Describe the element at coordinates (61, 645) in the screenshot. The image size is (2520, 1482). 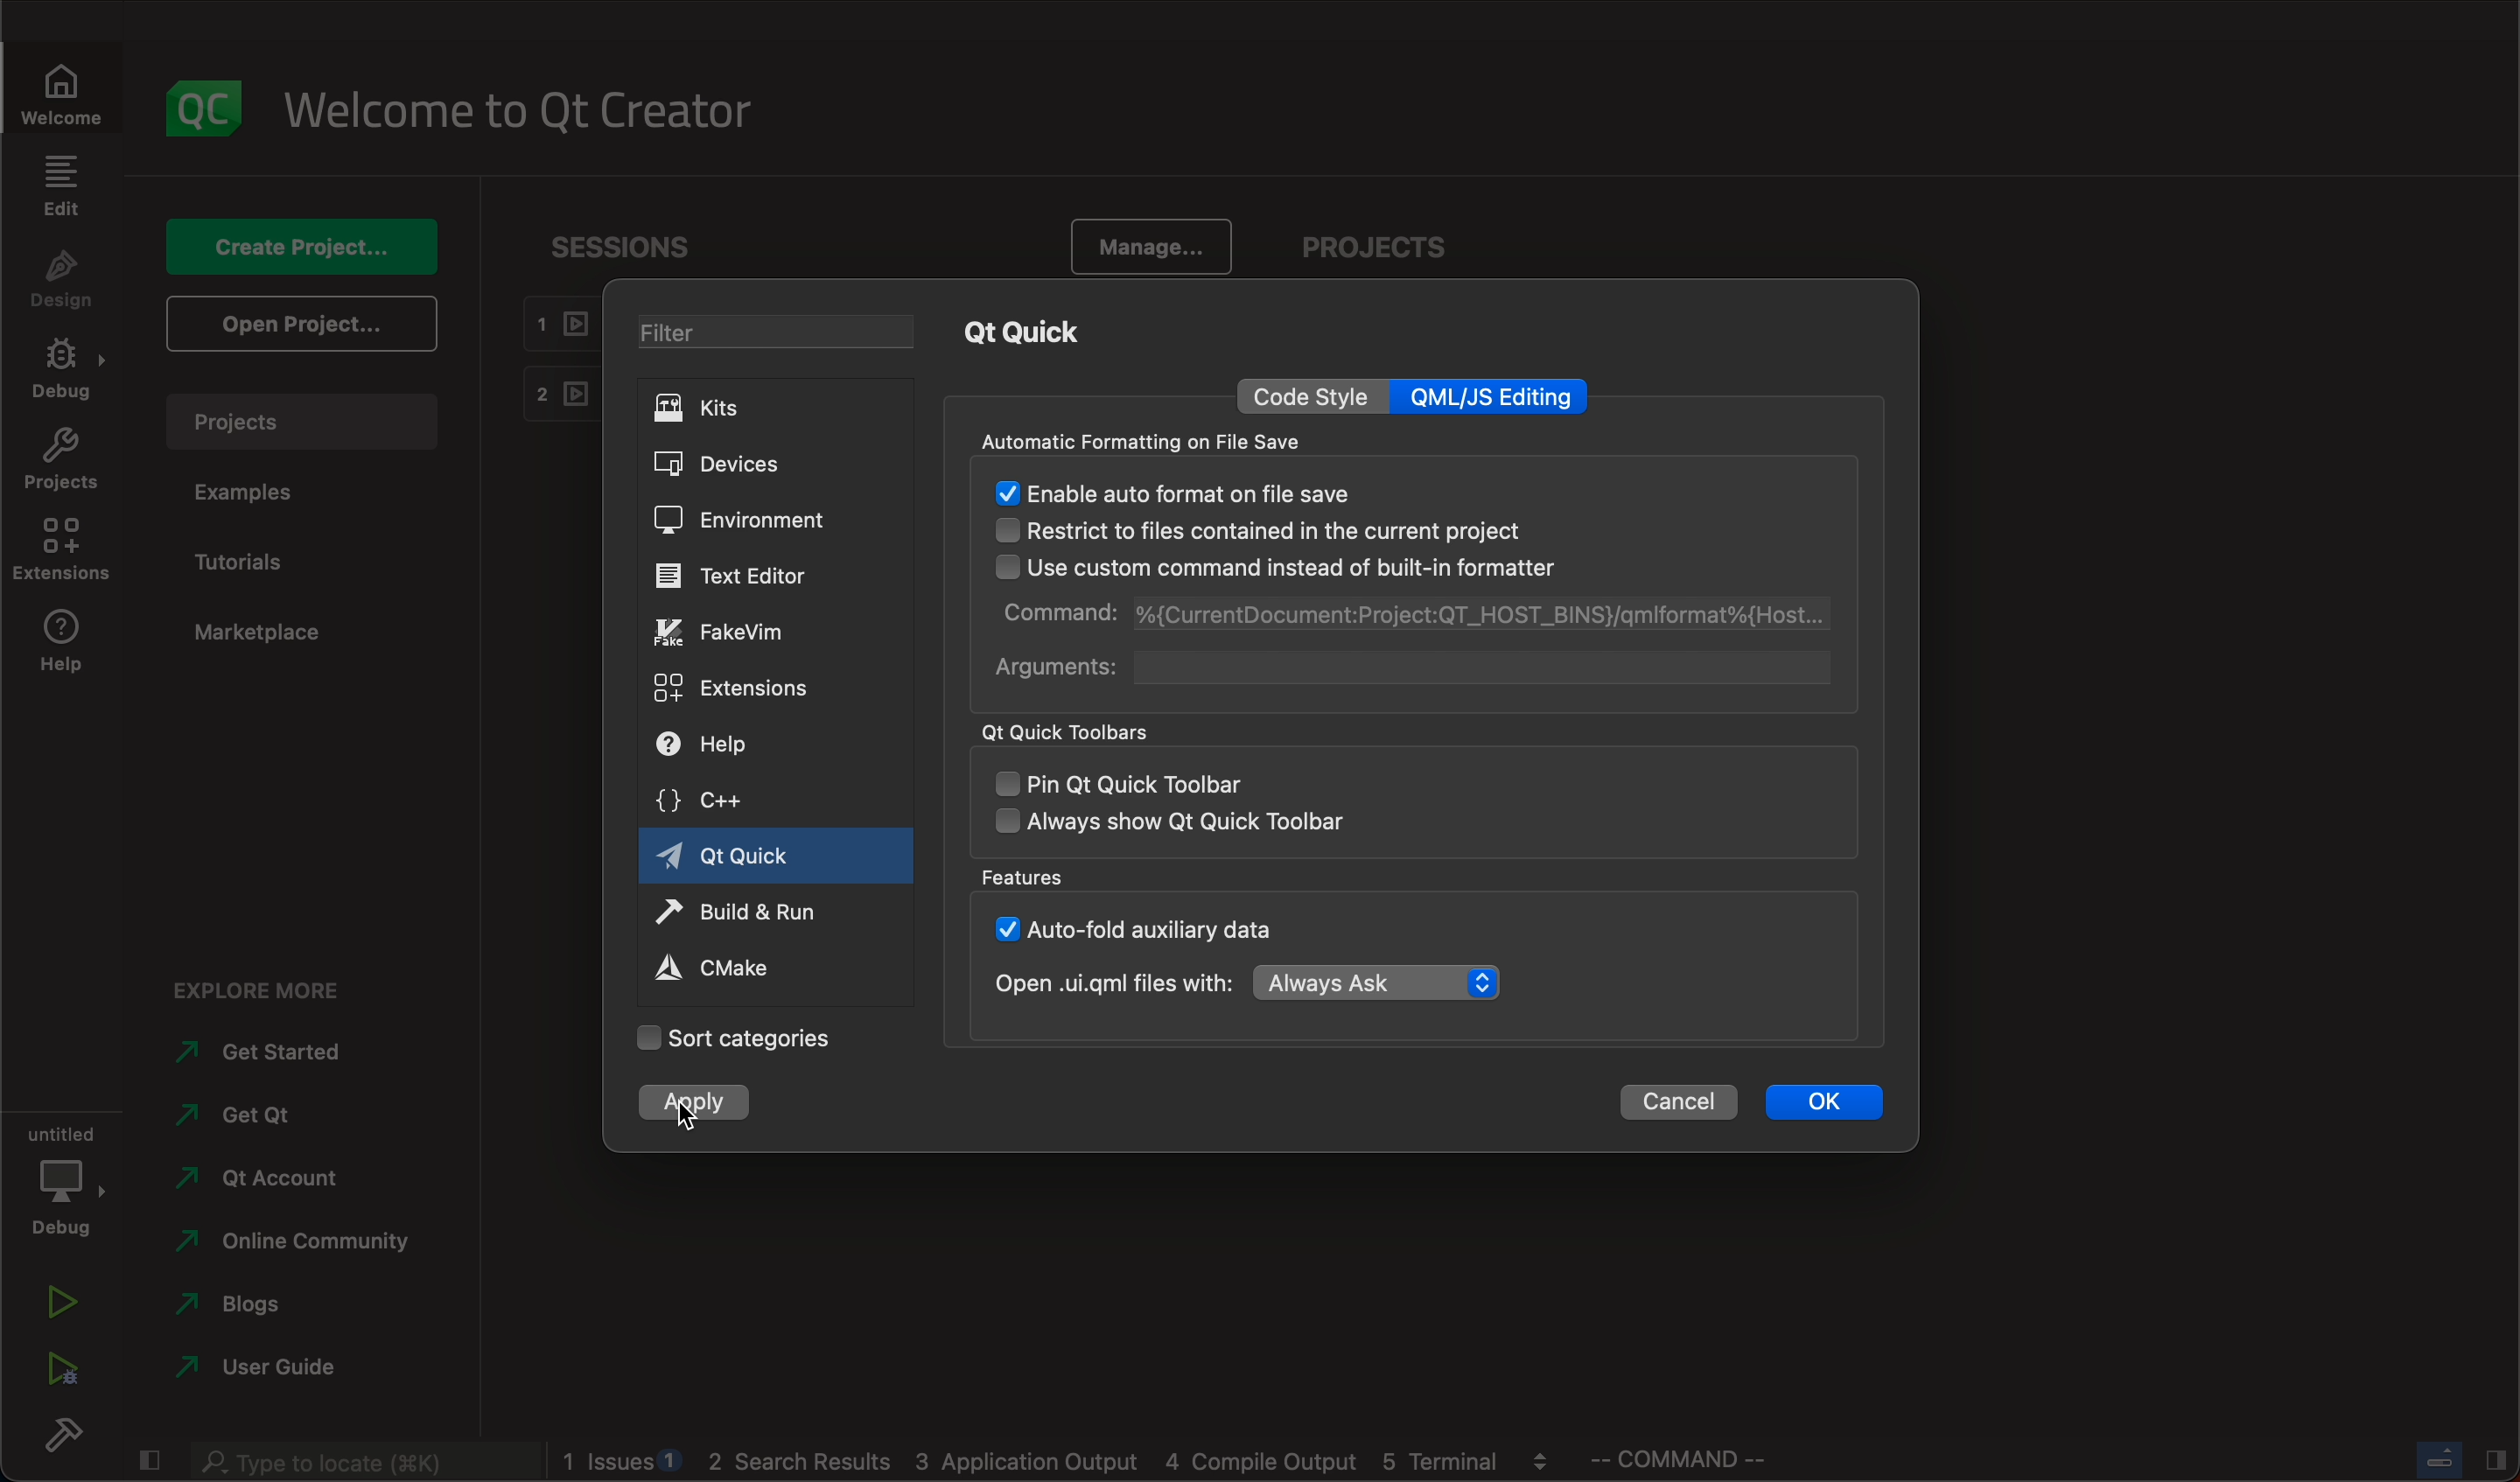
I see `help` at that location.